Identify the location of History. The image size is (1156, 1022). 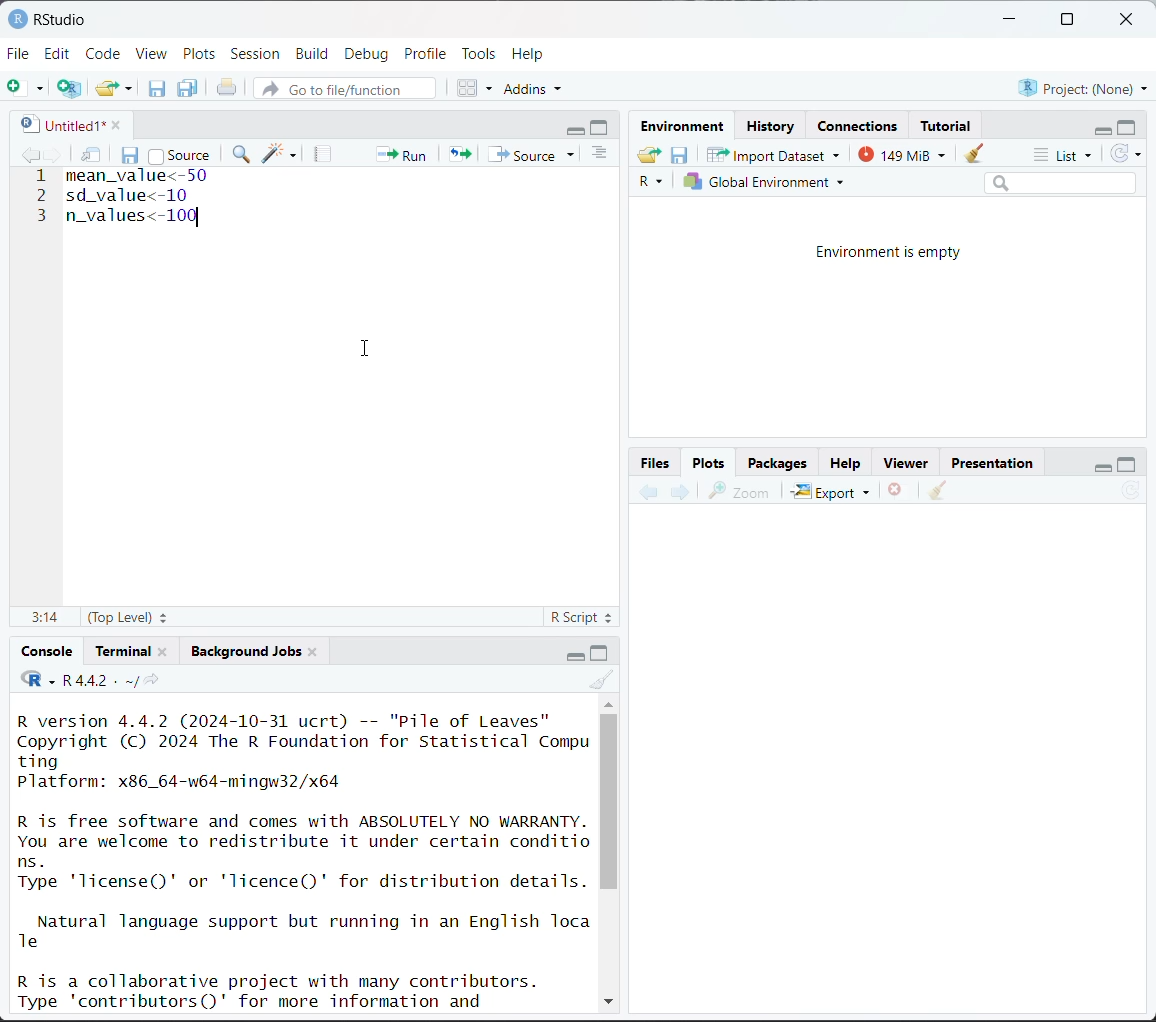
(772, 126).